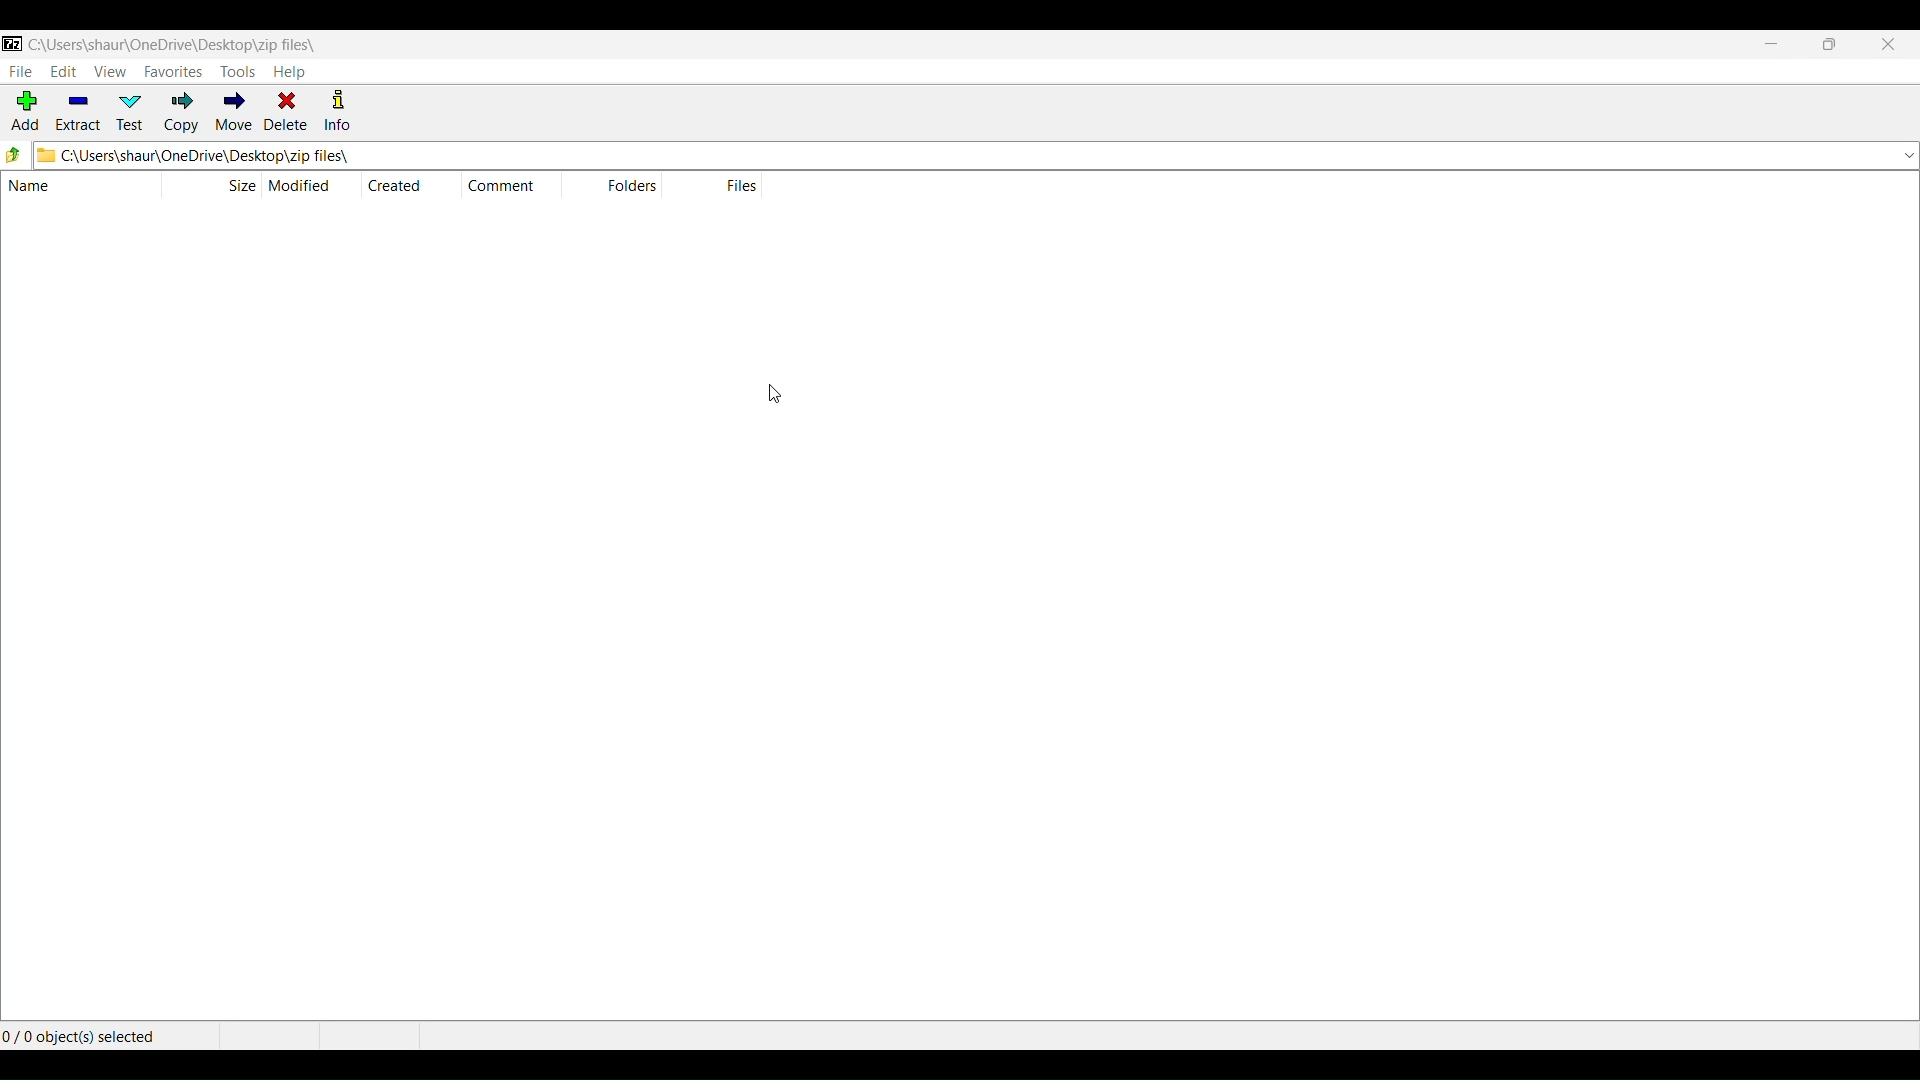 Image resolution: width=1920 pixels, height=1080 pixels. Describe the element at coordinates (628, 187) in the screenshot. I see `FOLDERS` at that location.